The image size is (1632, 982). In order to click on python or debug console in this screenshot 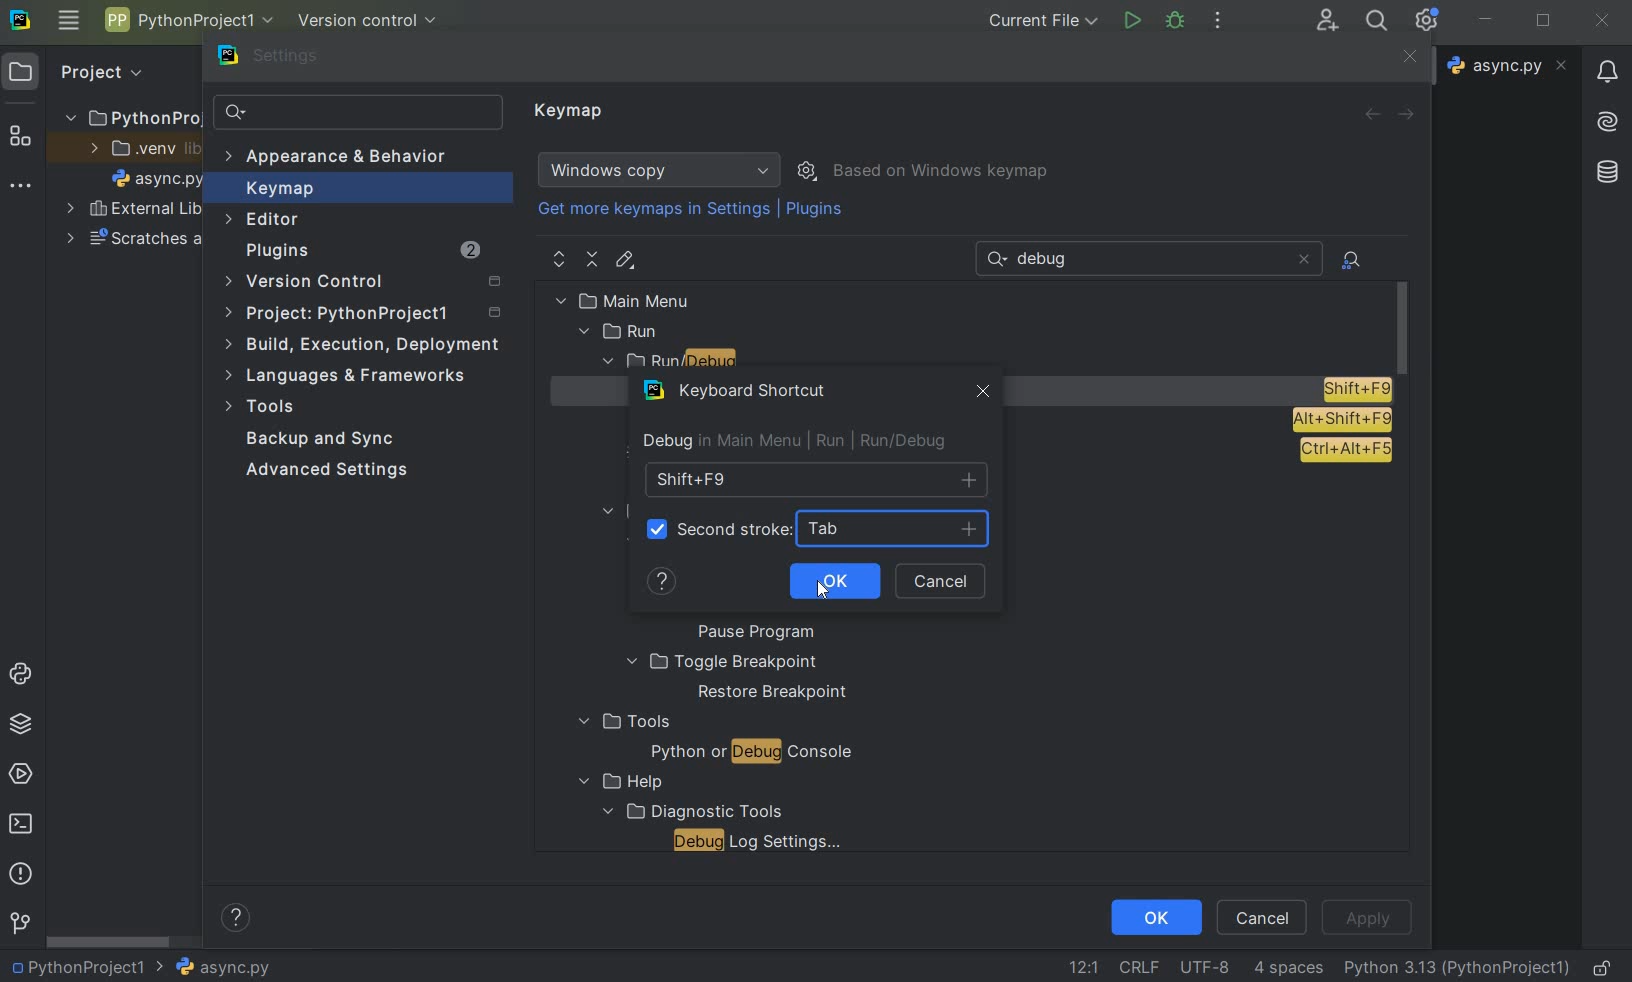, I will do `click(751, 754)`.